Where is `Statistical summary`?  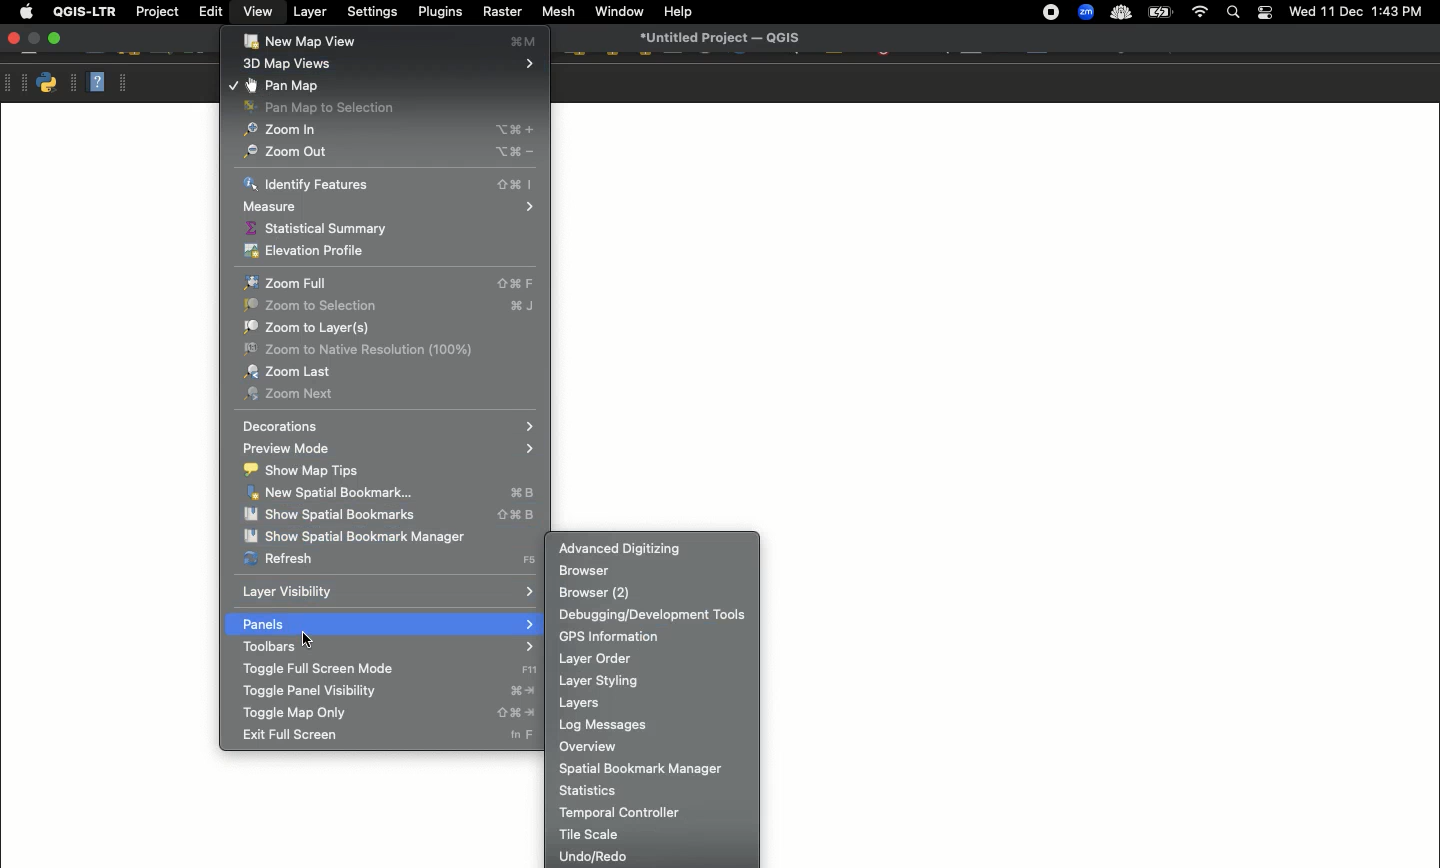 Statistical summary is located at coordinates (392, 228).